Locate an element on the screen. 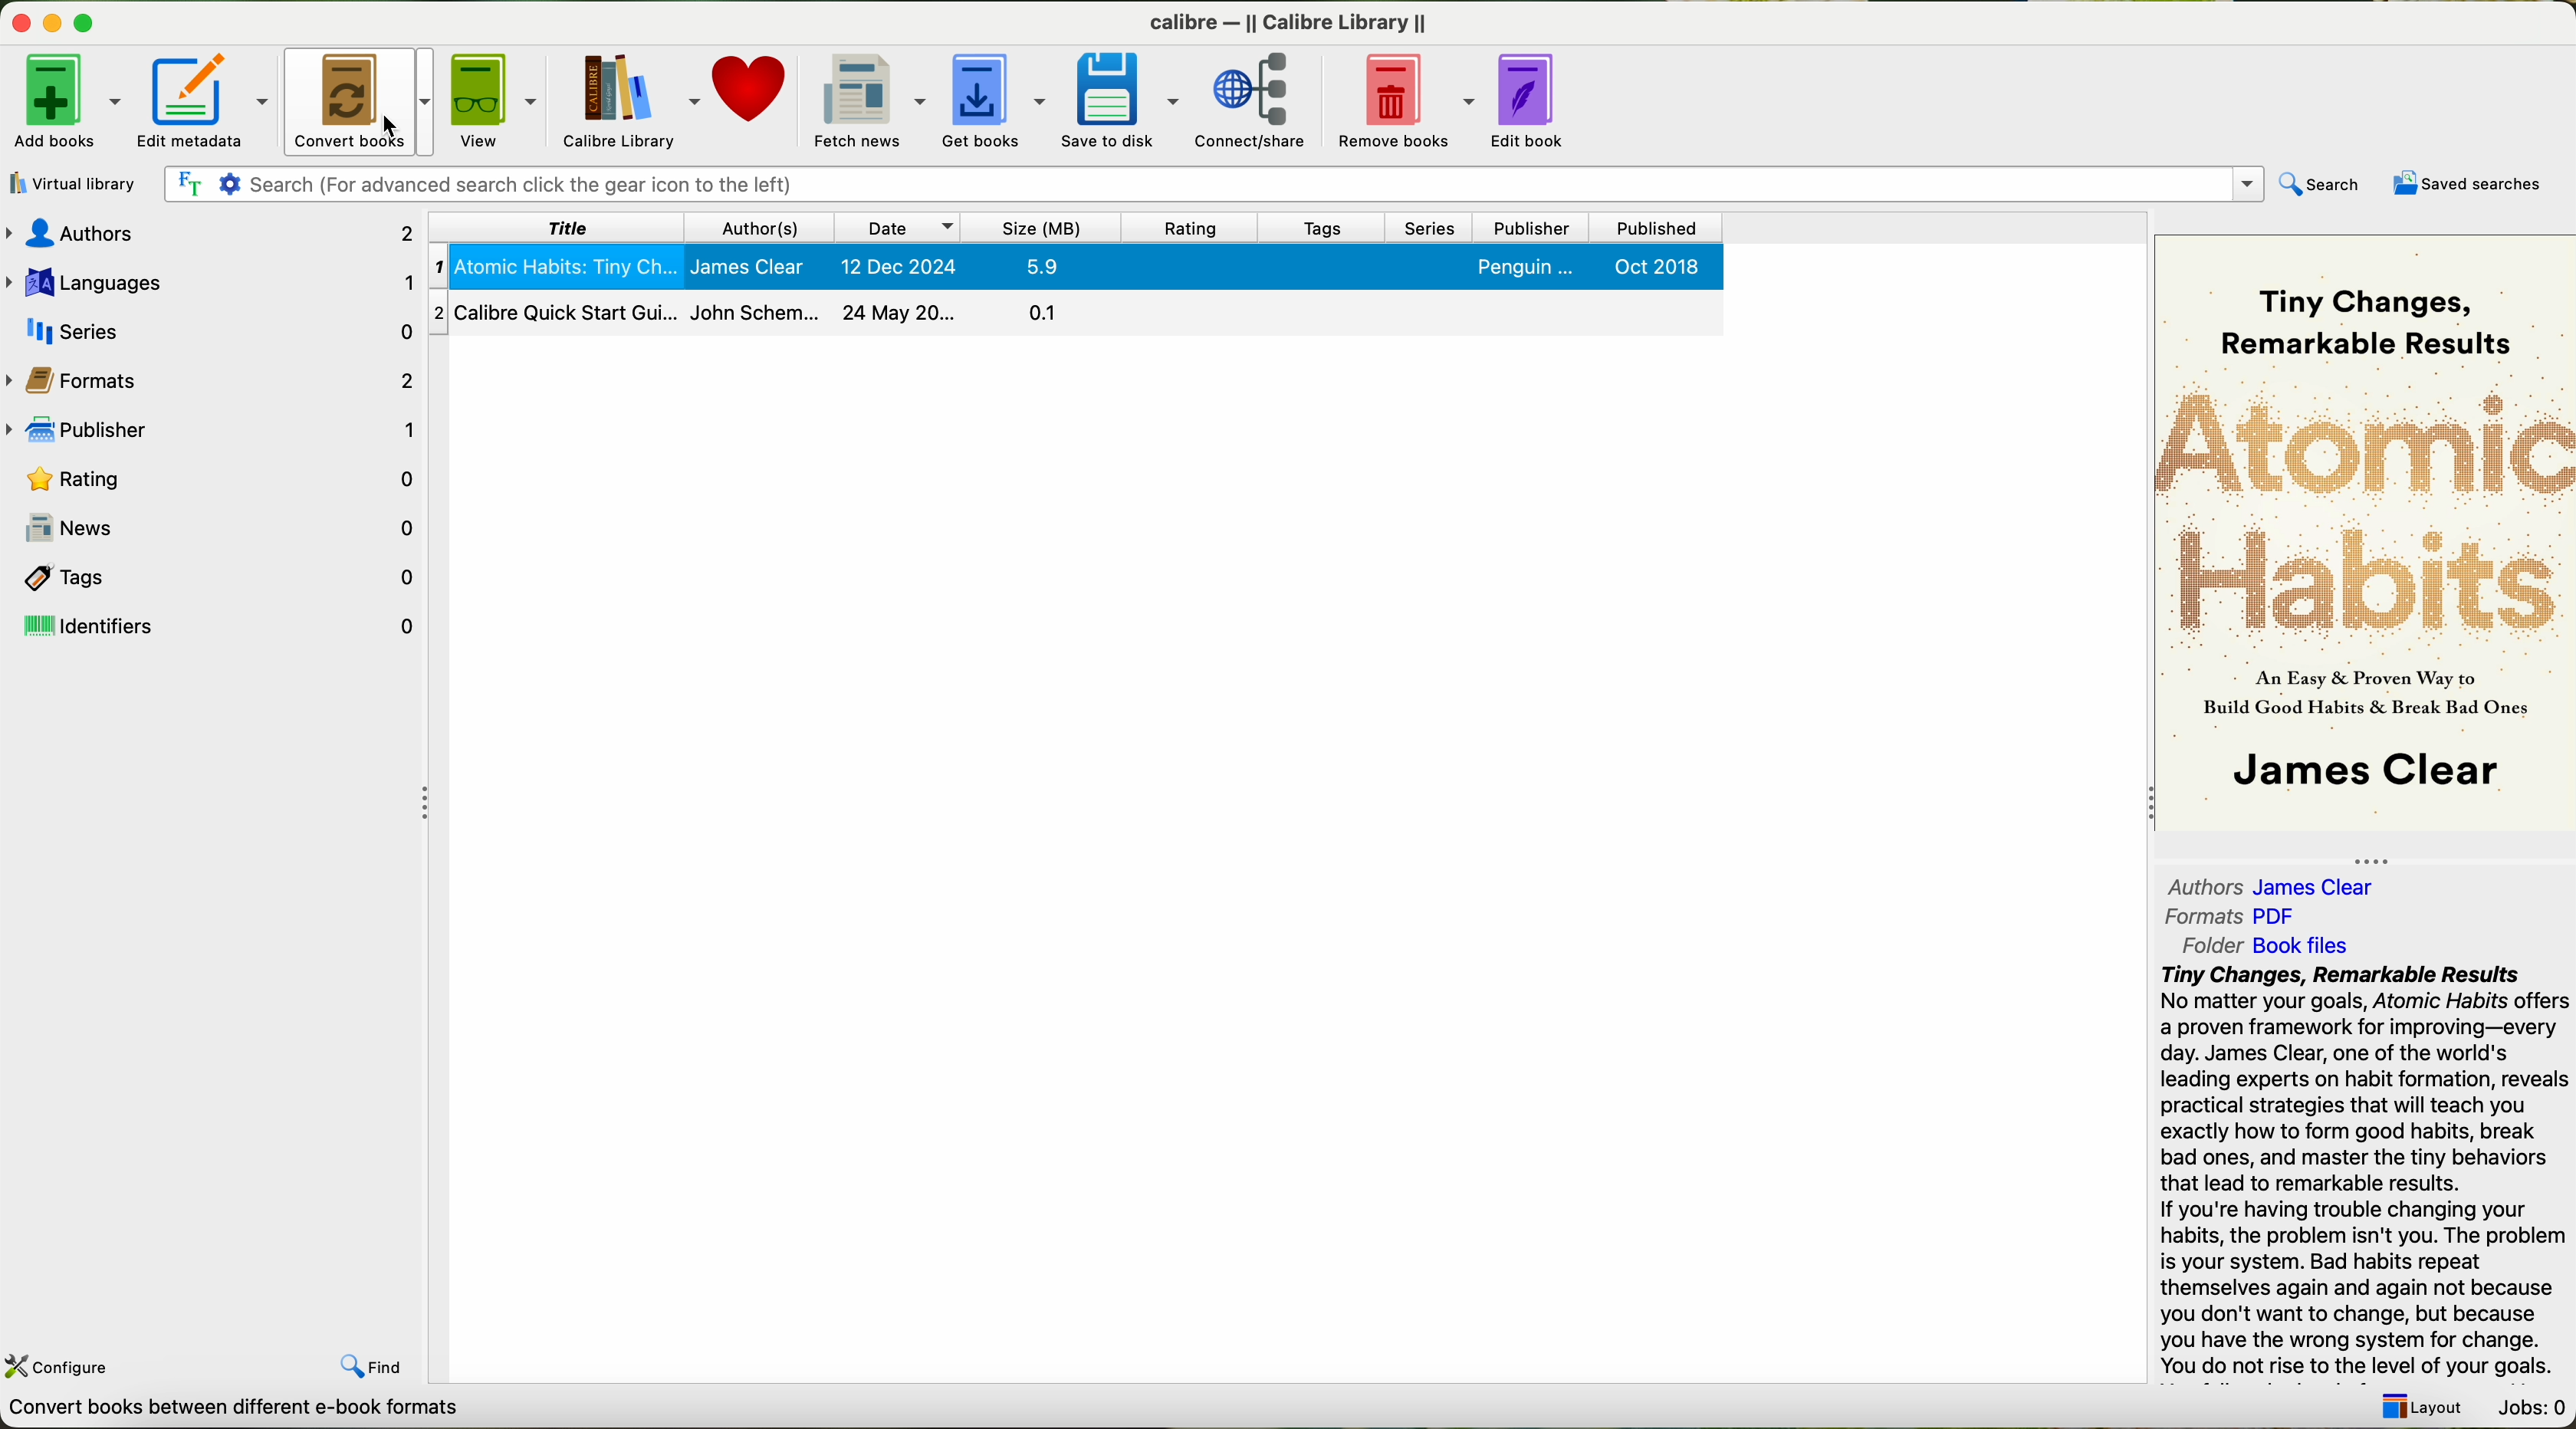 The height and width of the screenshot is (1429, 2576). close program is located at coordinates (18, 19).